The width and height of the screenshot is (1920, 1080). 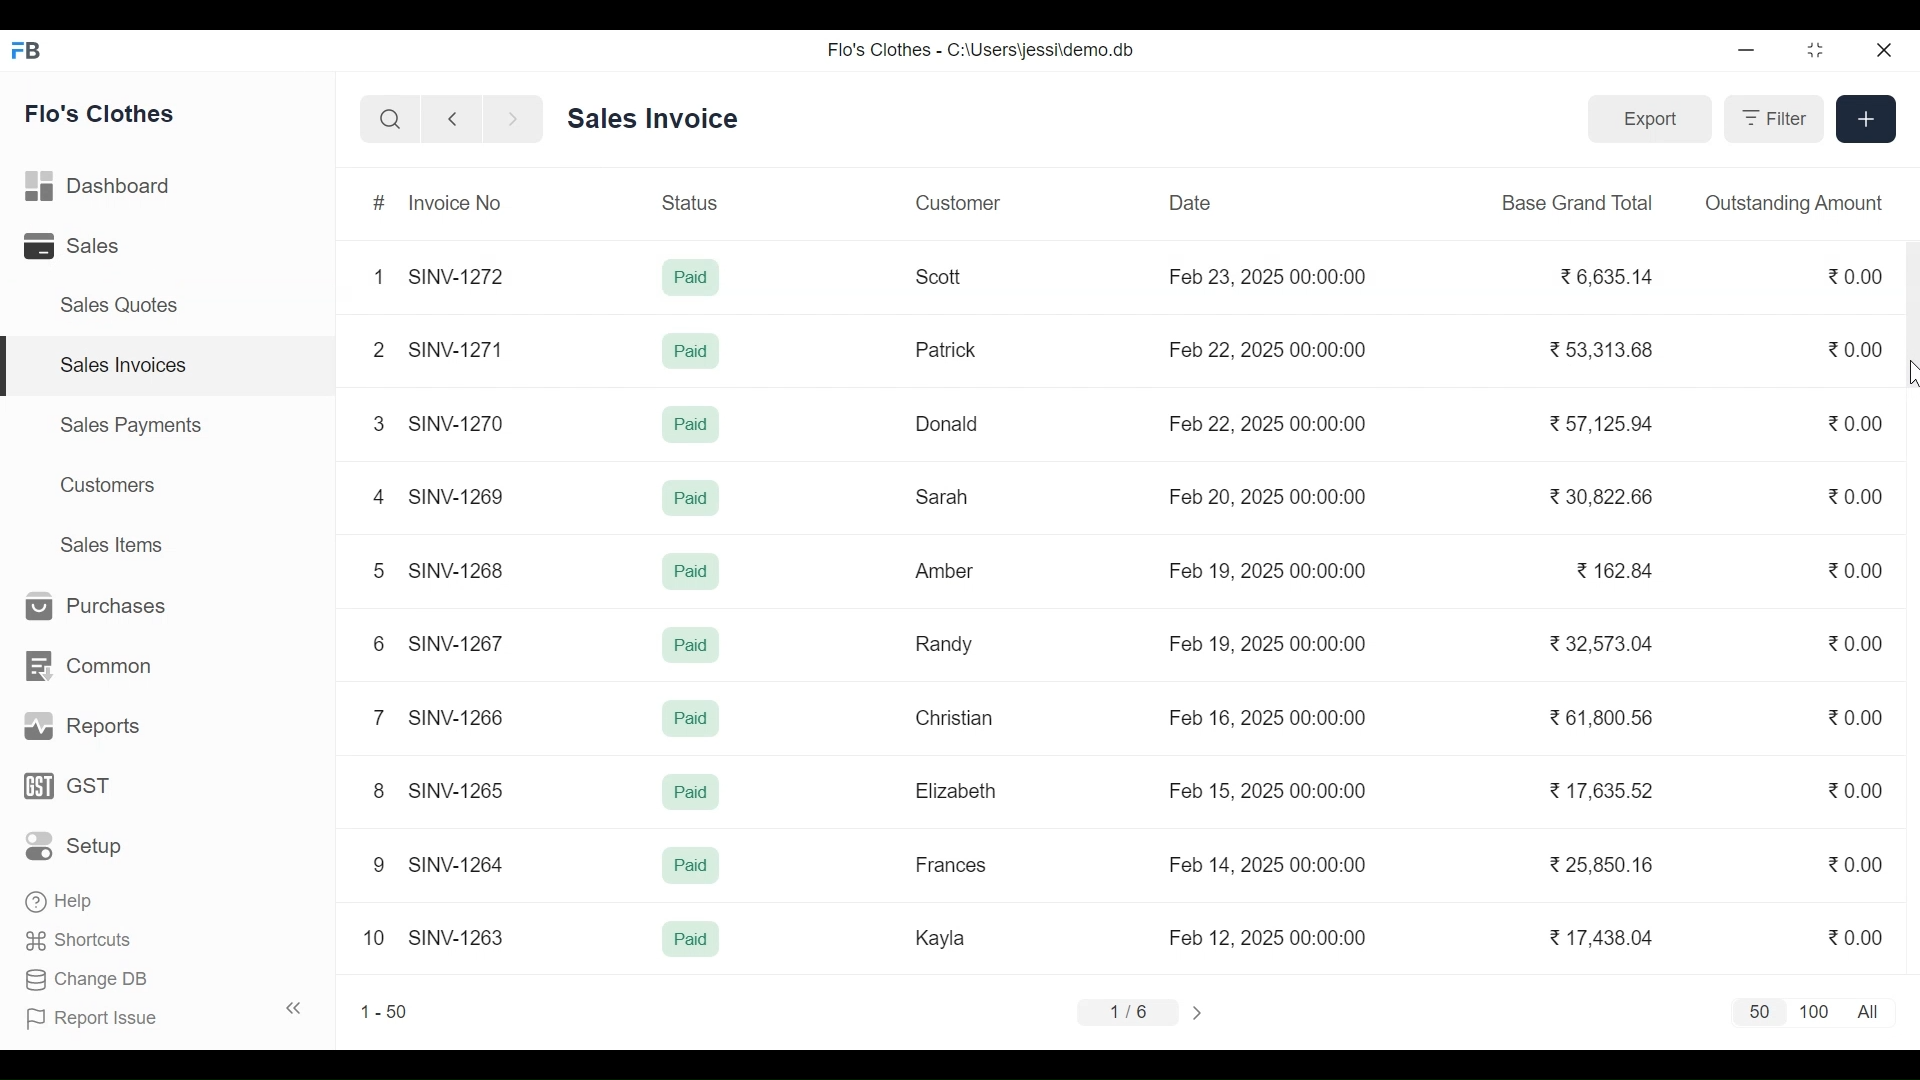 I want to click on SINV-1265, so click(x=458, y=791).